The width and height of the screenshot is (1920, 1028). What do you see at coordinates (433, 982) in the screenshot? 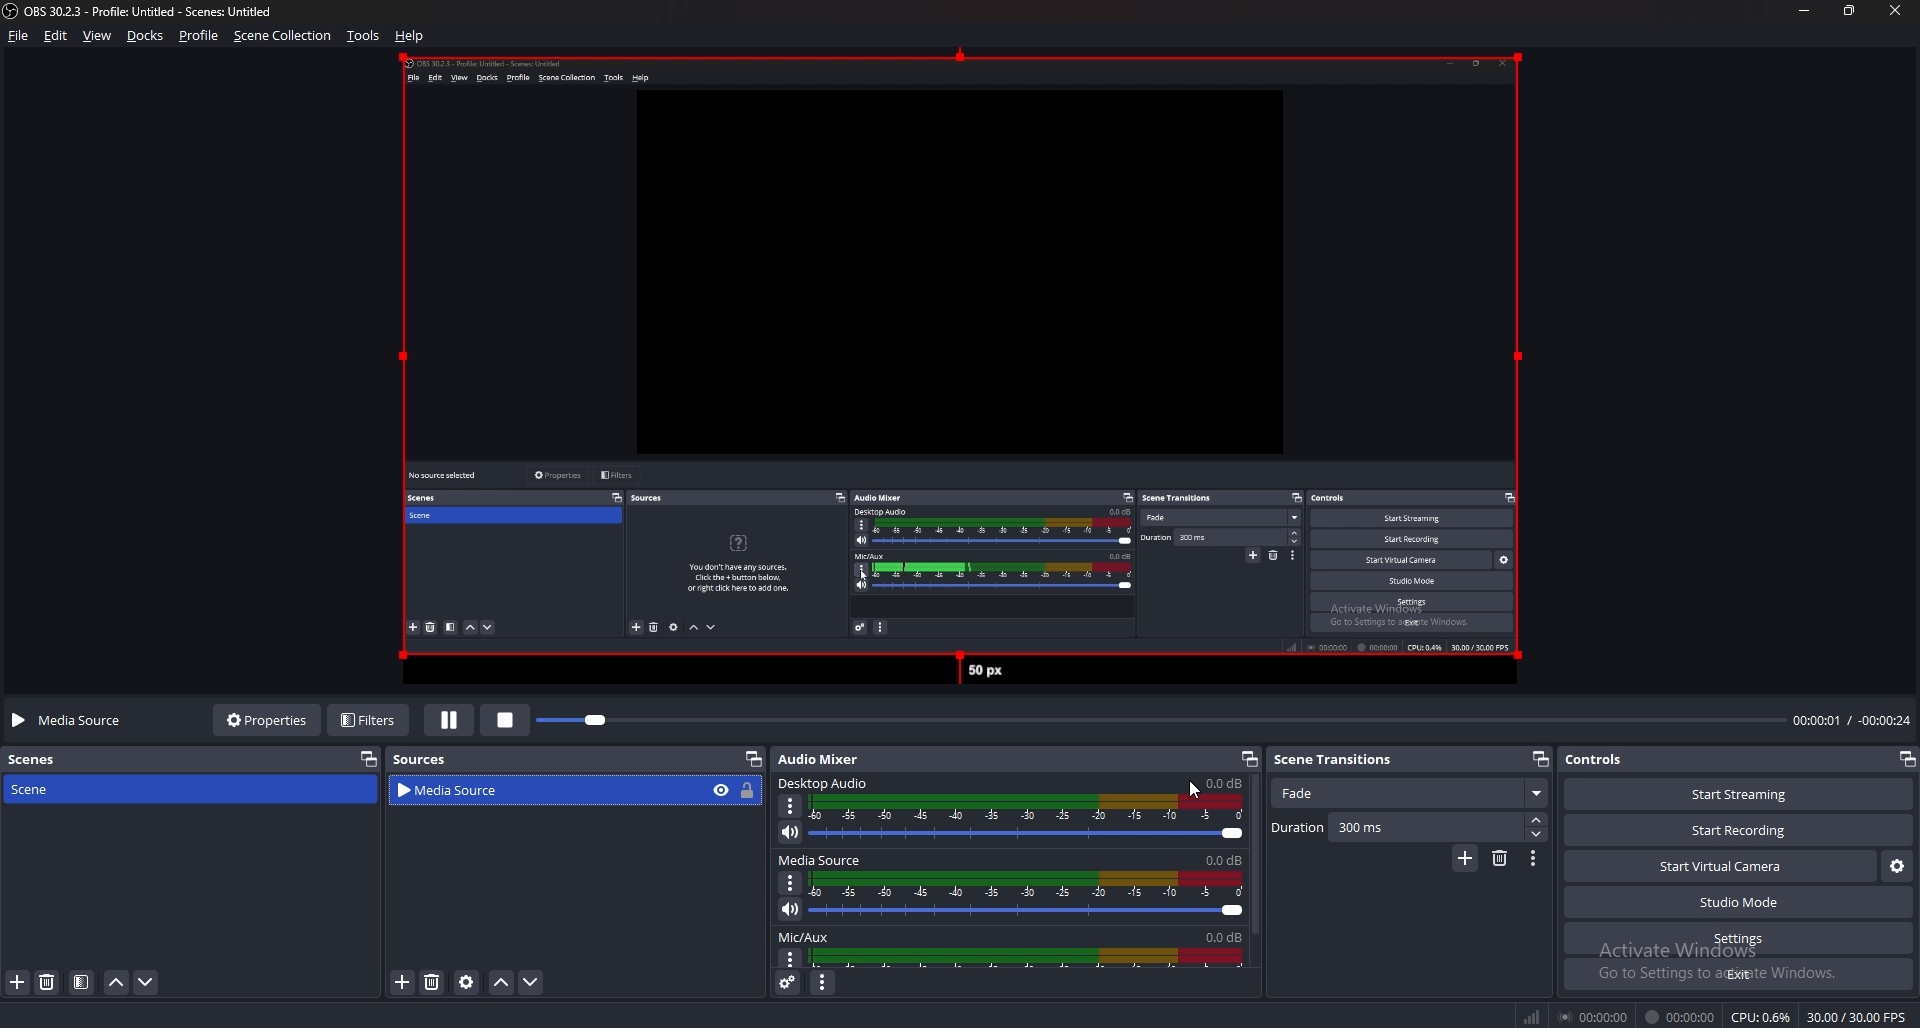
I see `Delete sources` at bounding box center [433, 982].